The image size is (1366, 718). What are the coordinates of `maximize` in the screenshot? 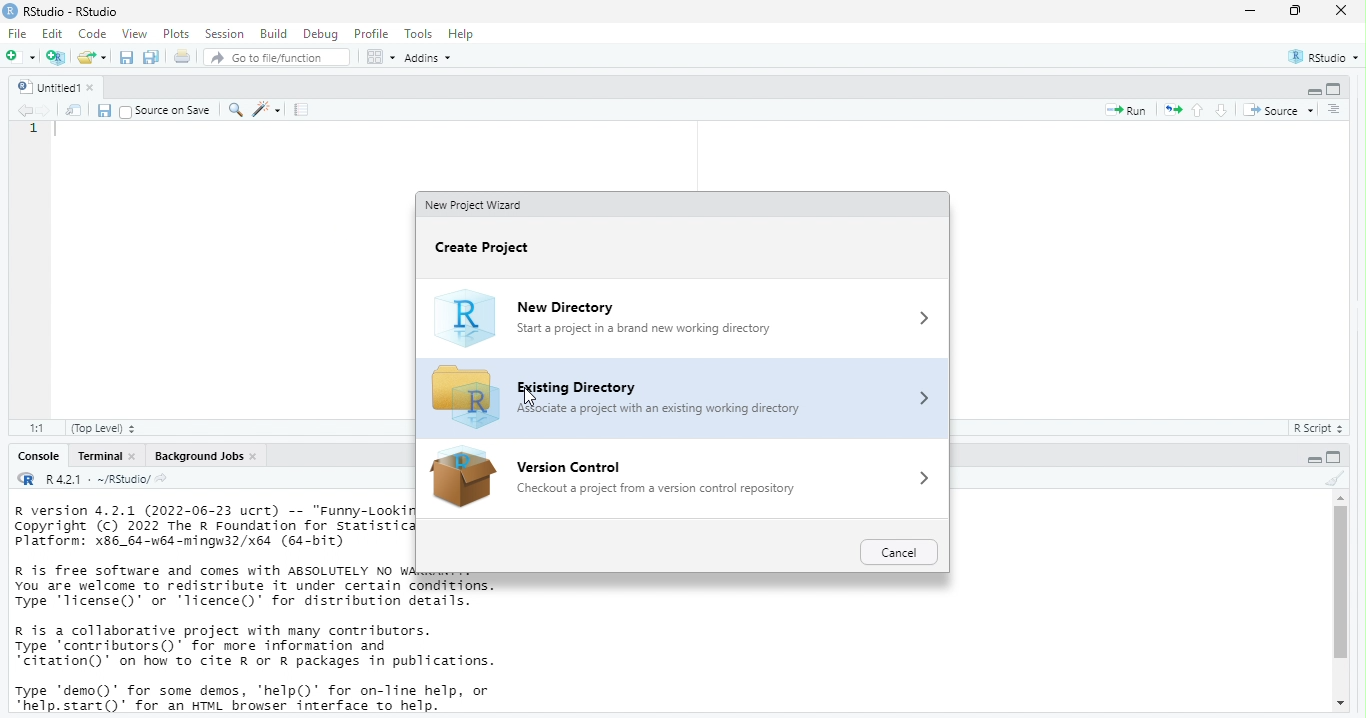 It's located at (1346, 455).